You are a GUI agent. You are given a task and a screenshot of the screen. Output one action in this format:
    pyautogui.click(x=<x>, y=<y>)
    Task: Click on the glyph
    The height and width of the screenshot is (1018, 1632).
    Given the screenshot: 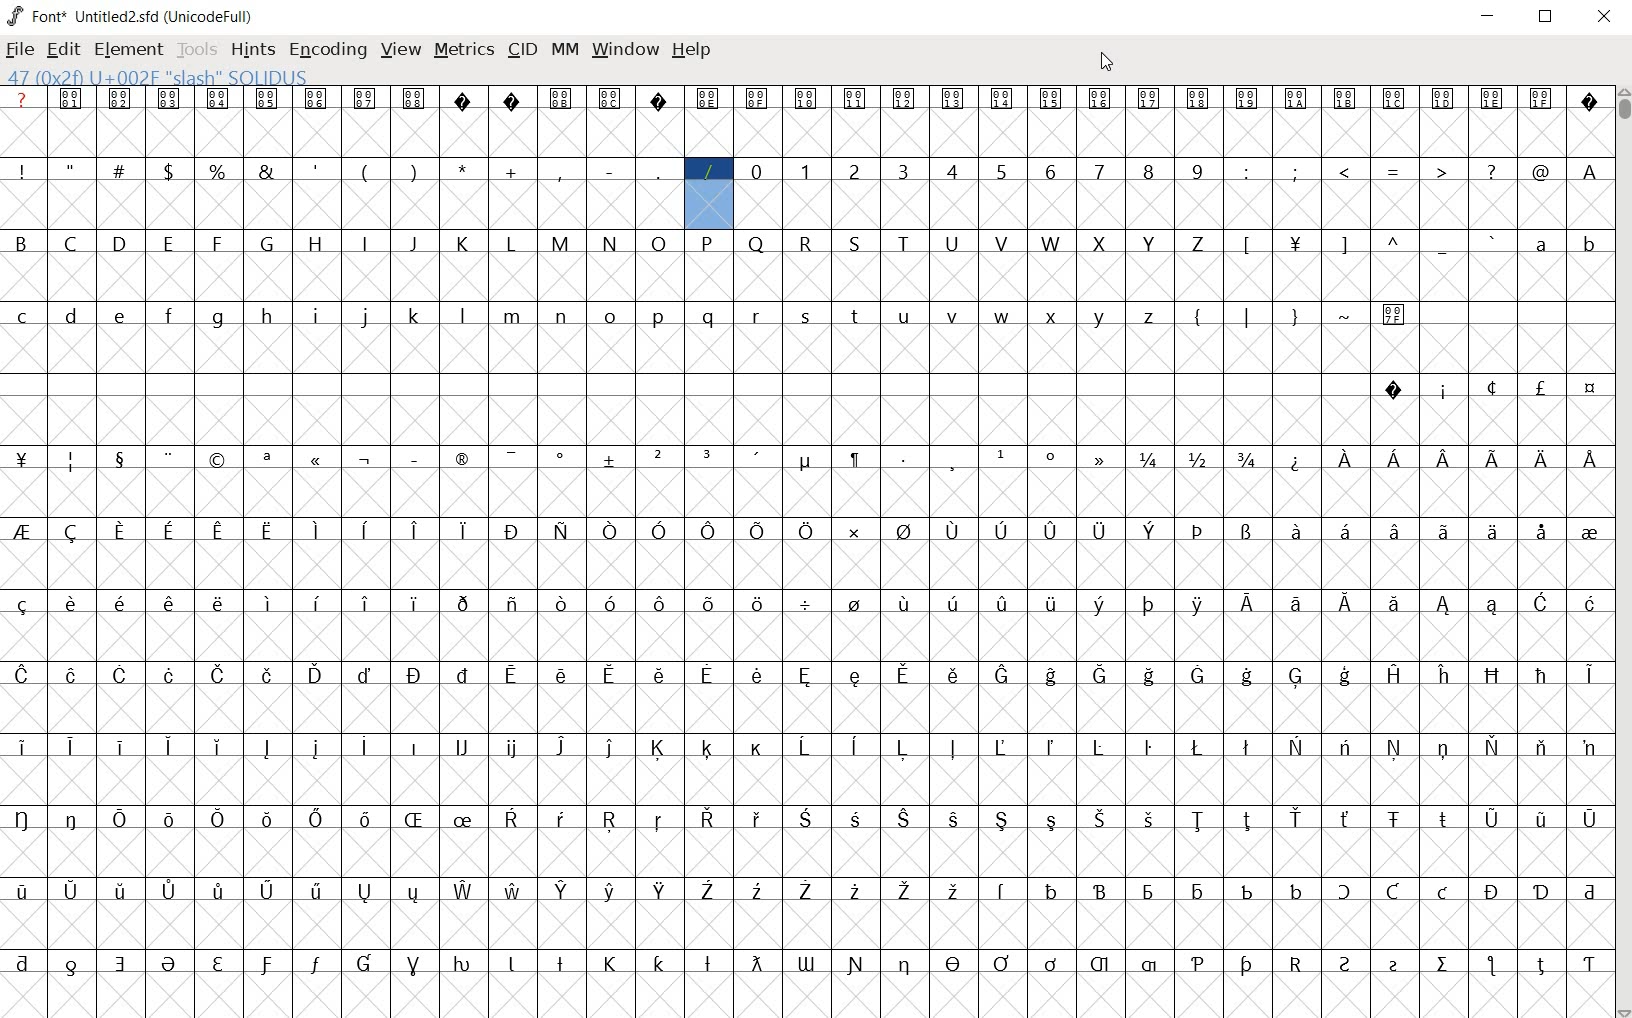 What is the action you would take?
    pyautogui.click(x=1101, y=819)
    